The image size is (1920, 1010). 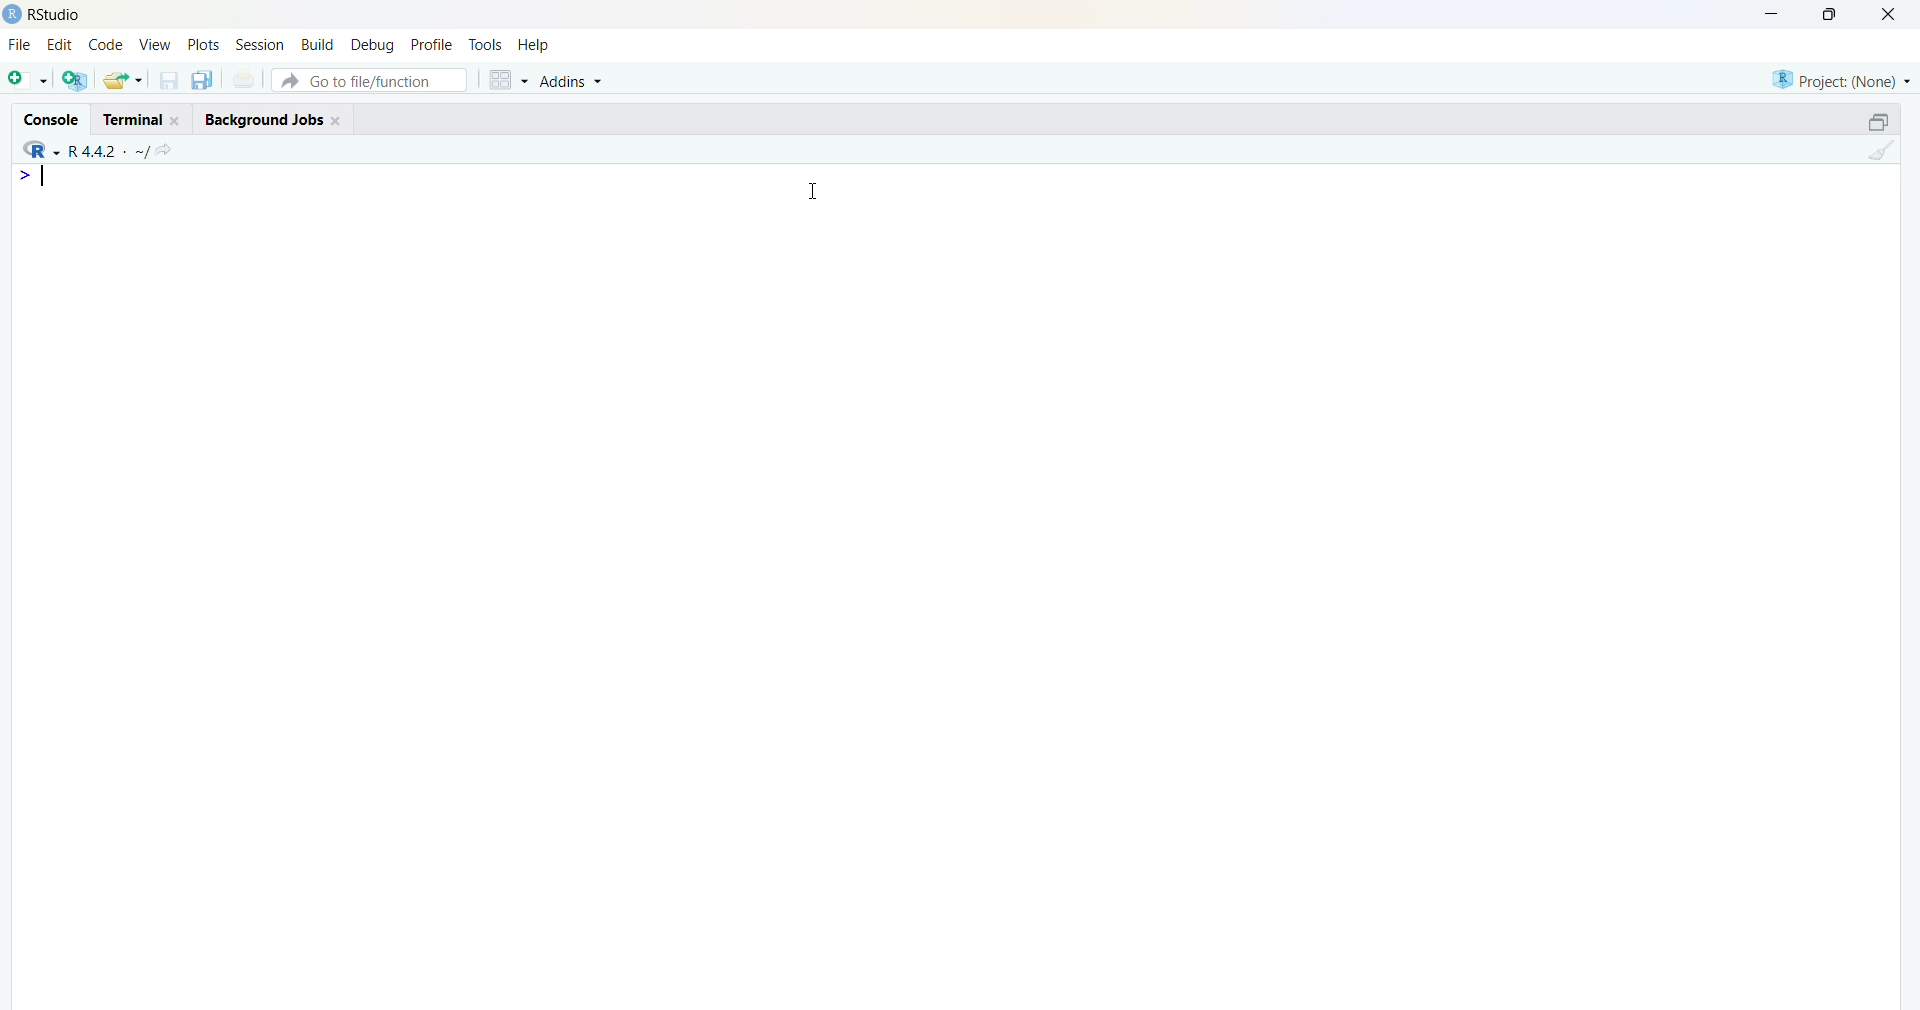 I want to click on maximize, so click(x=1878, y=122).